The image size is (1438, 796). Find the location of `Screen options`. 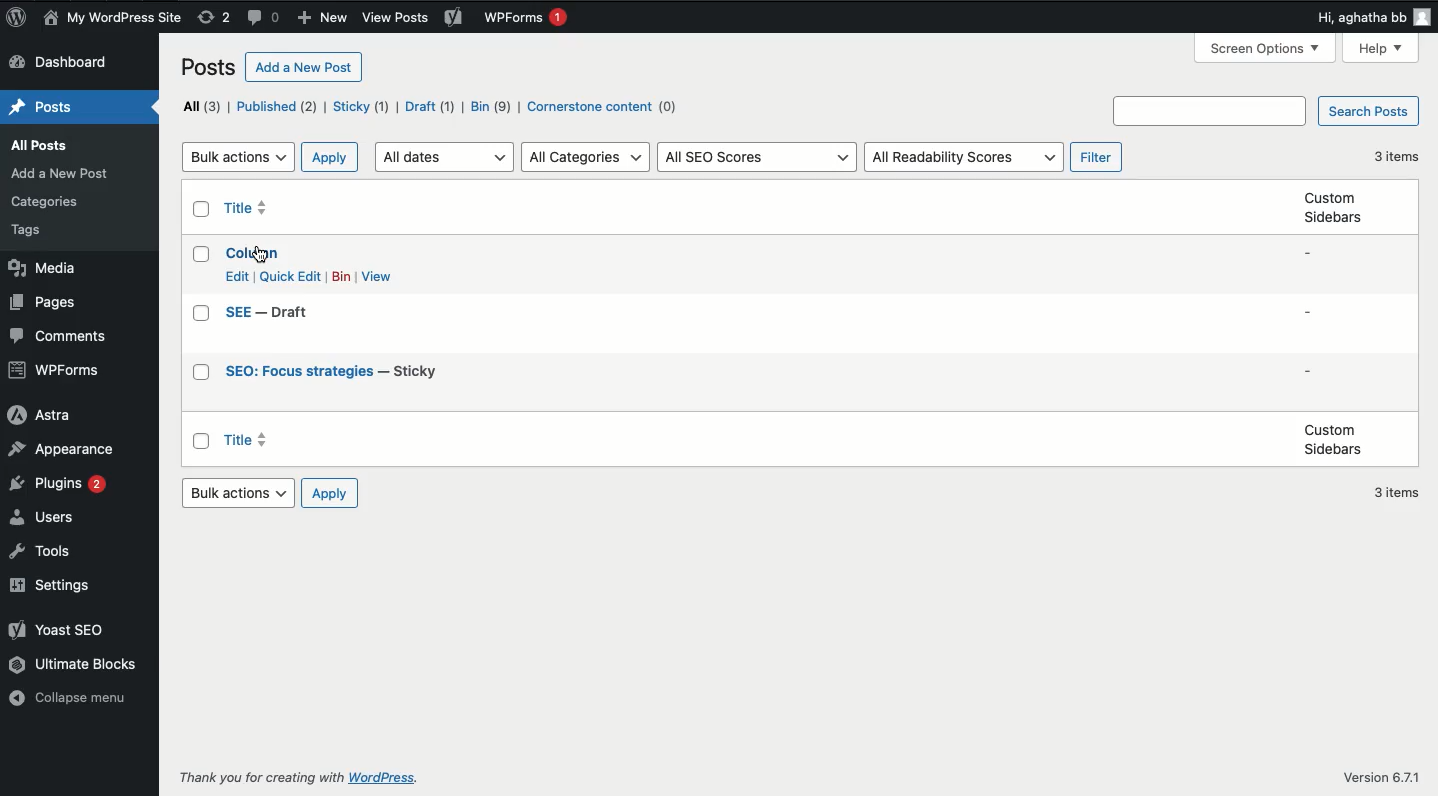

Screen options is located at coordinates (1264, 49).